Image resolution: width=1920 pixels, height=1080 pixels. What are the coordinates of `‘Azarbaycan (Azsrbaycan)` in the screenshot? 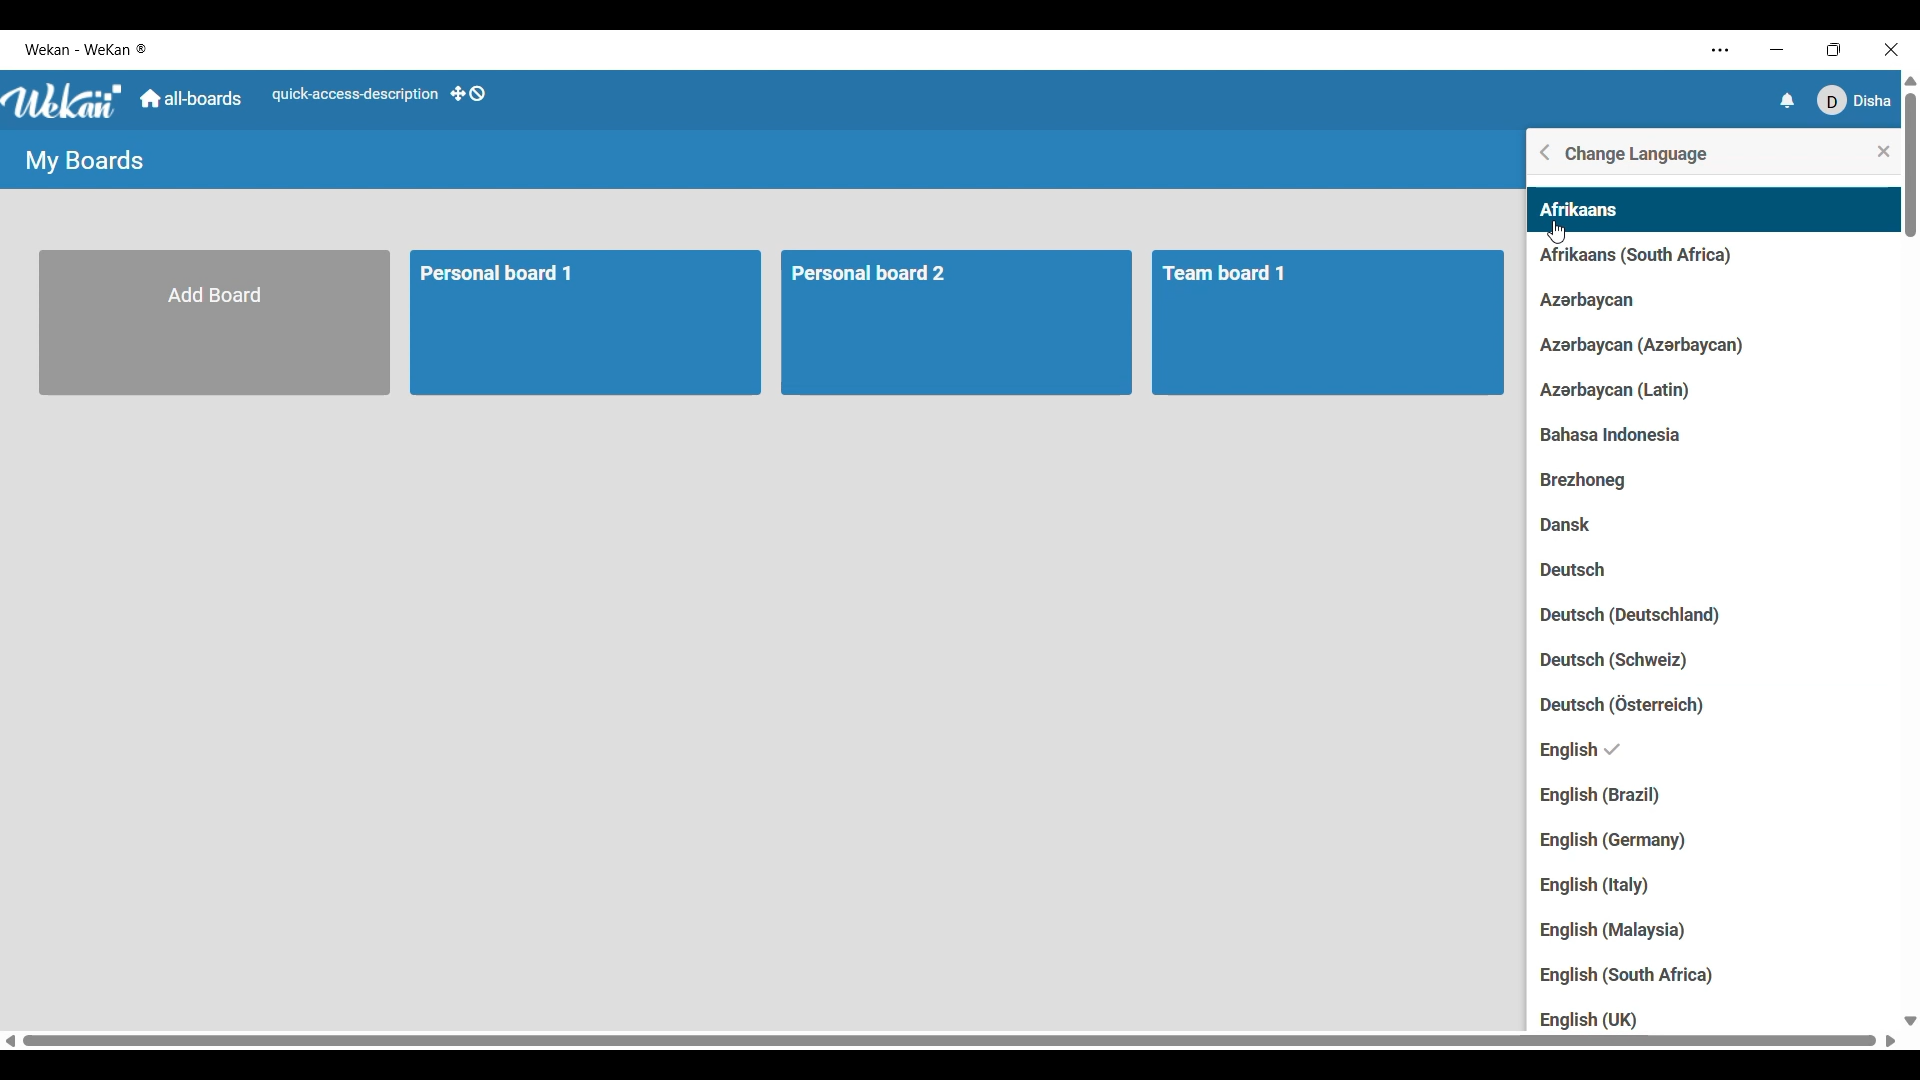 It's located at (1647, 345).